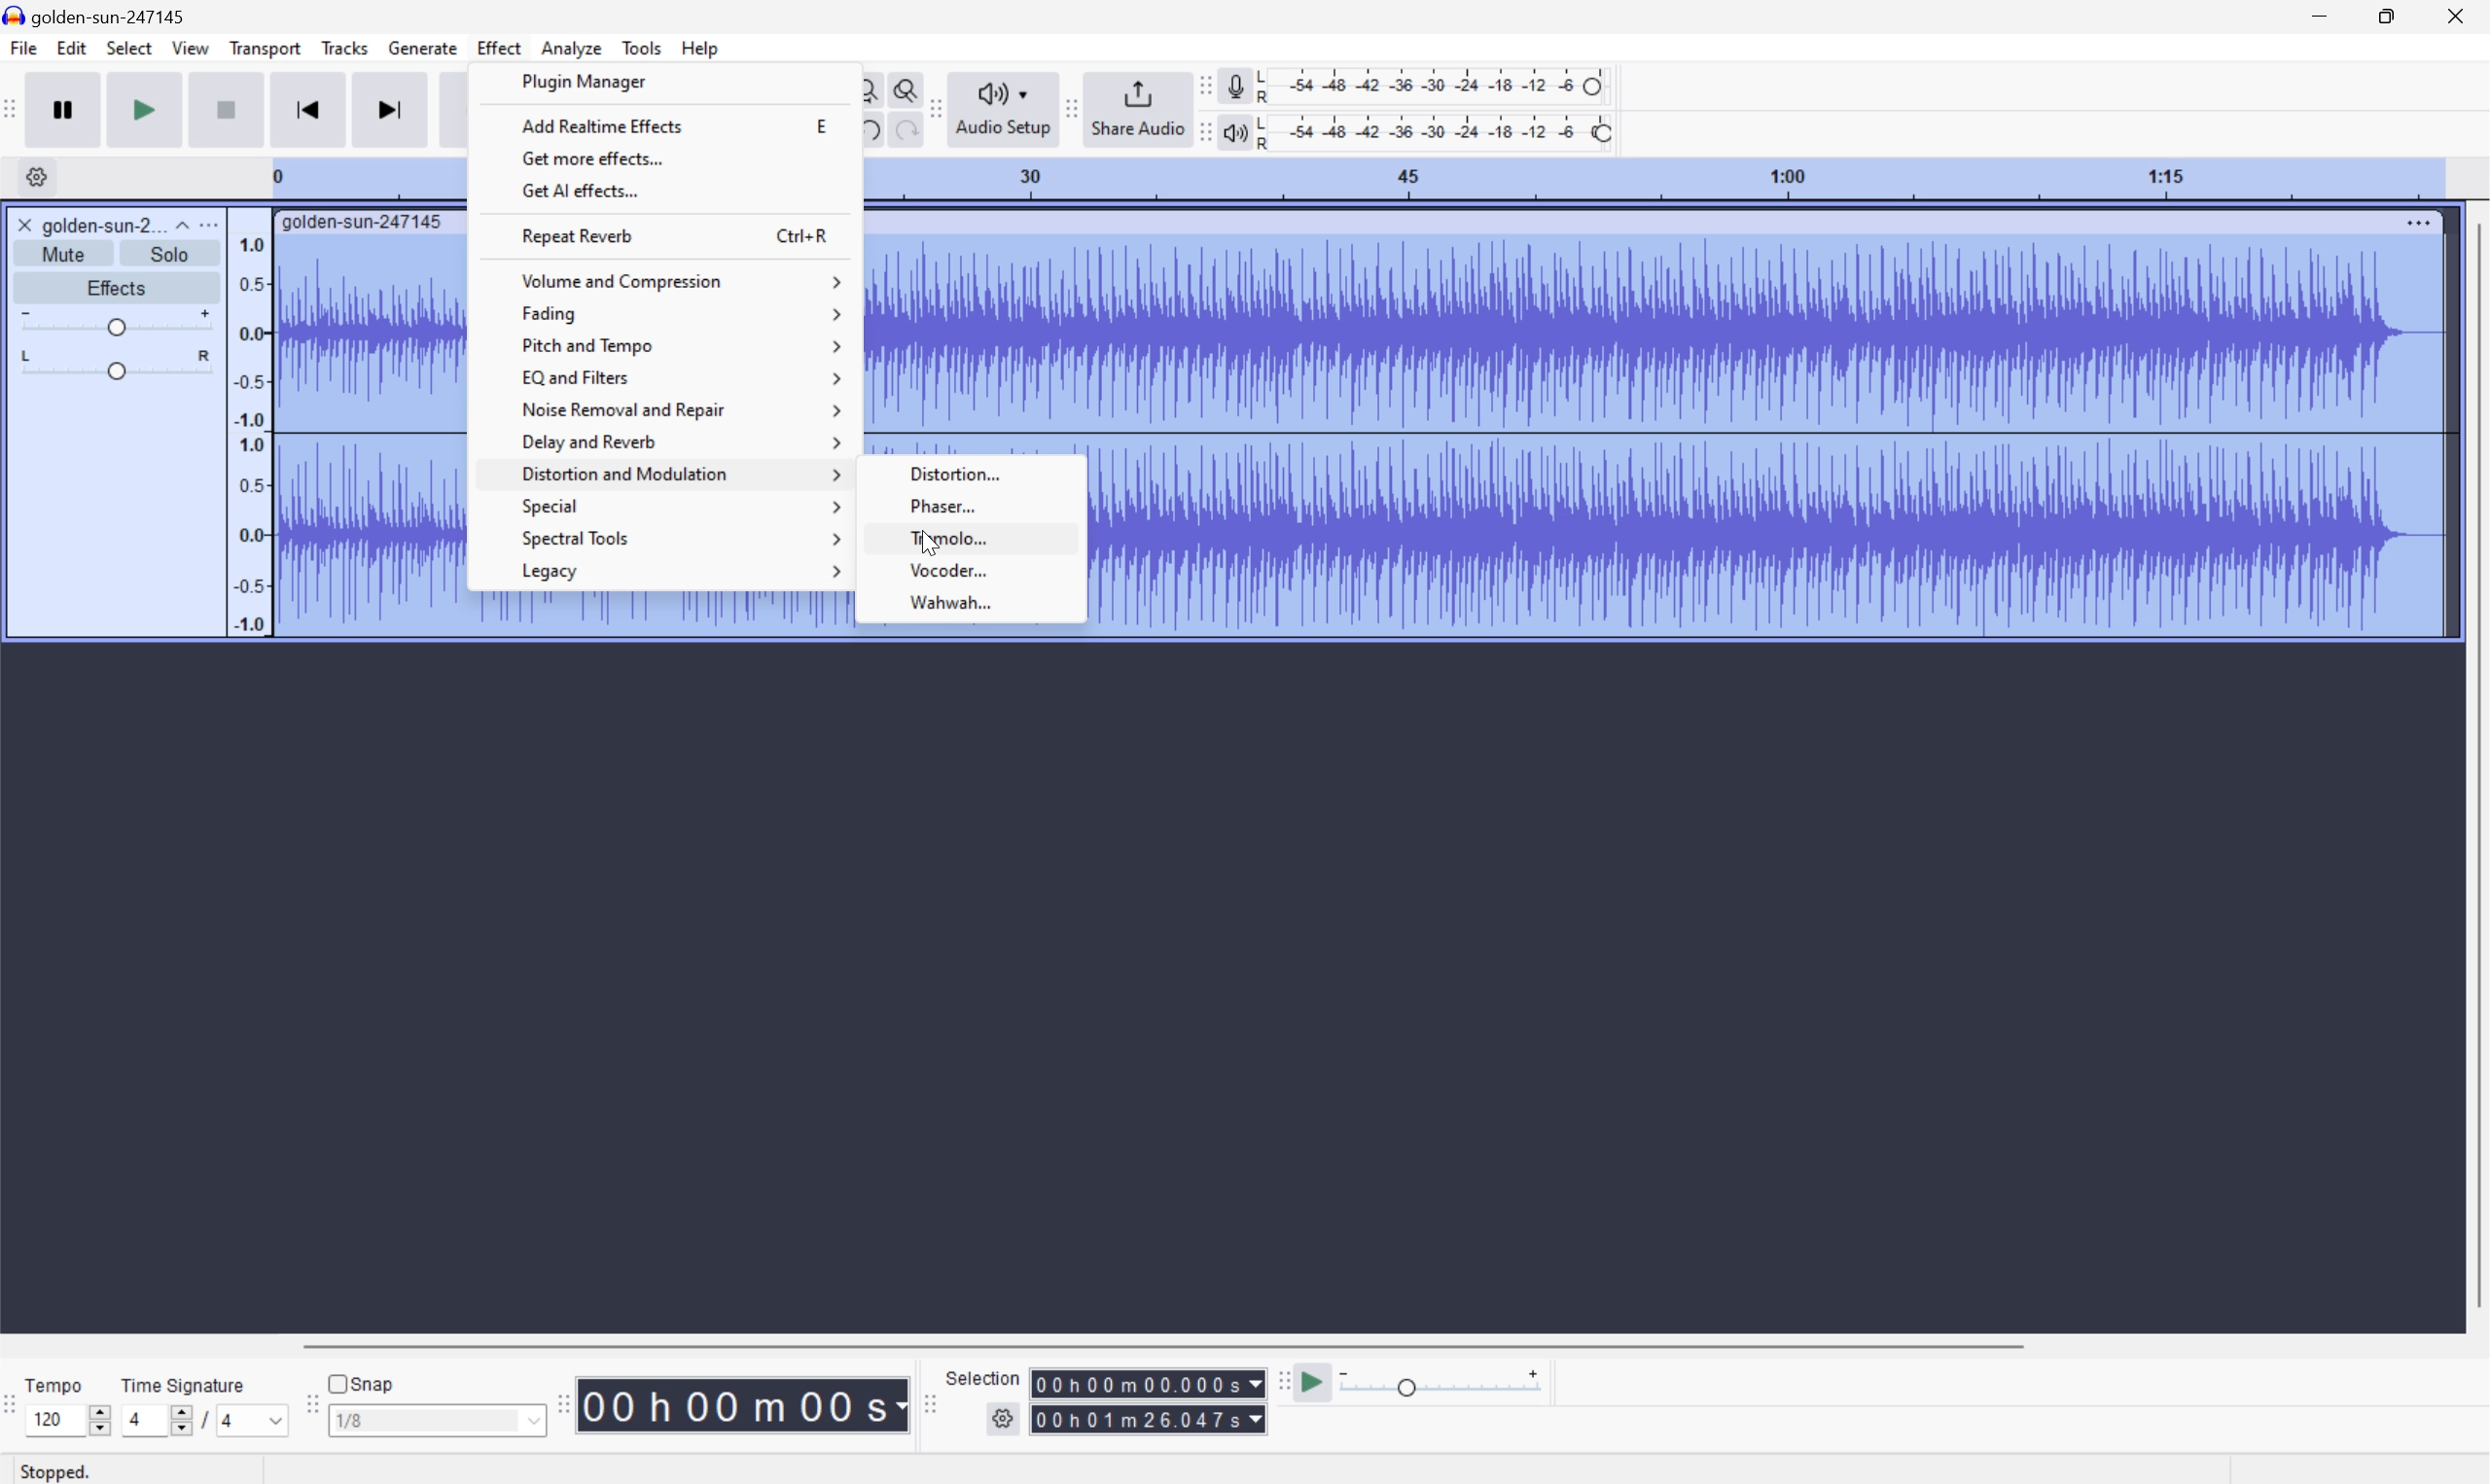 This screenshot has height=1484, width=2490. Describe the element at coordinates (680, 276) in the screenshot. I see `Volume and compression` at that location.